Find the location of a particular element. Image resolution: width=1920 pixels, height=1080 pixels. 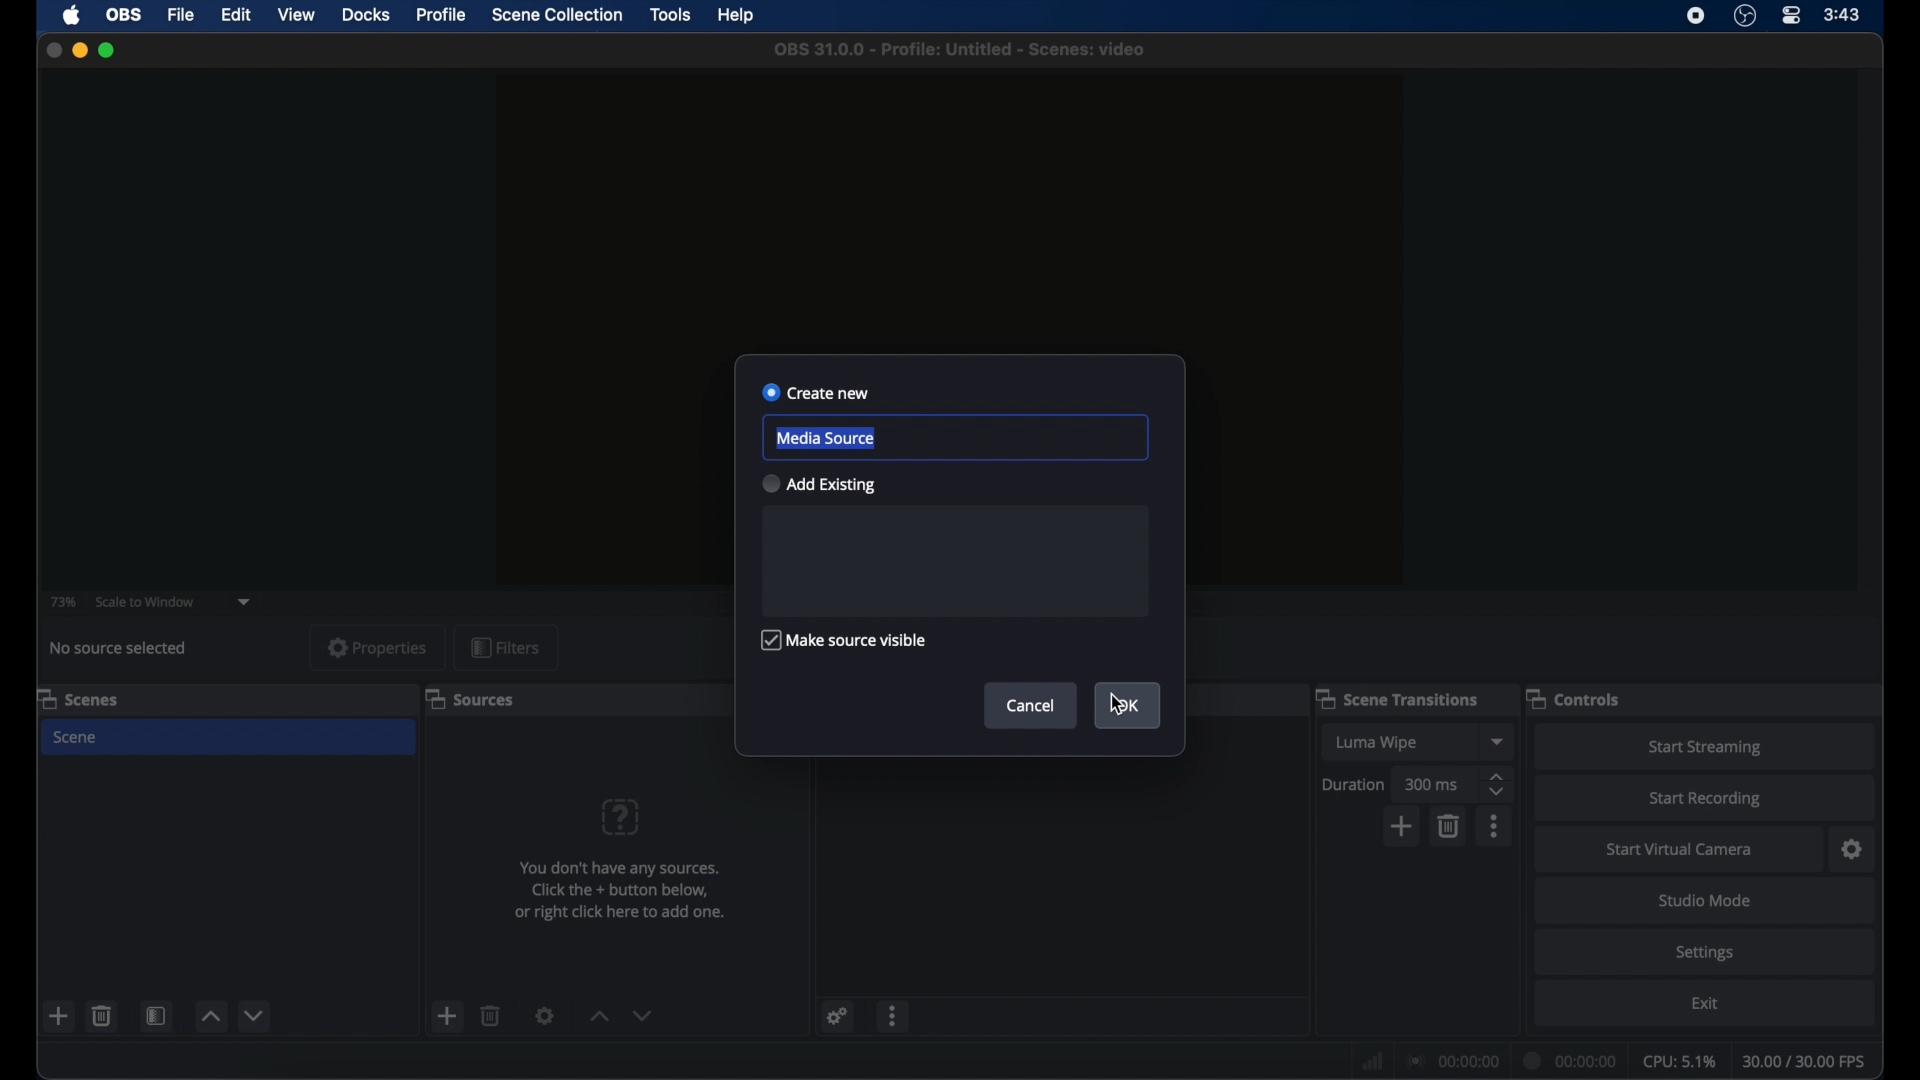

cpu: 5.1% is located at coordinates (1678, 1062).